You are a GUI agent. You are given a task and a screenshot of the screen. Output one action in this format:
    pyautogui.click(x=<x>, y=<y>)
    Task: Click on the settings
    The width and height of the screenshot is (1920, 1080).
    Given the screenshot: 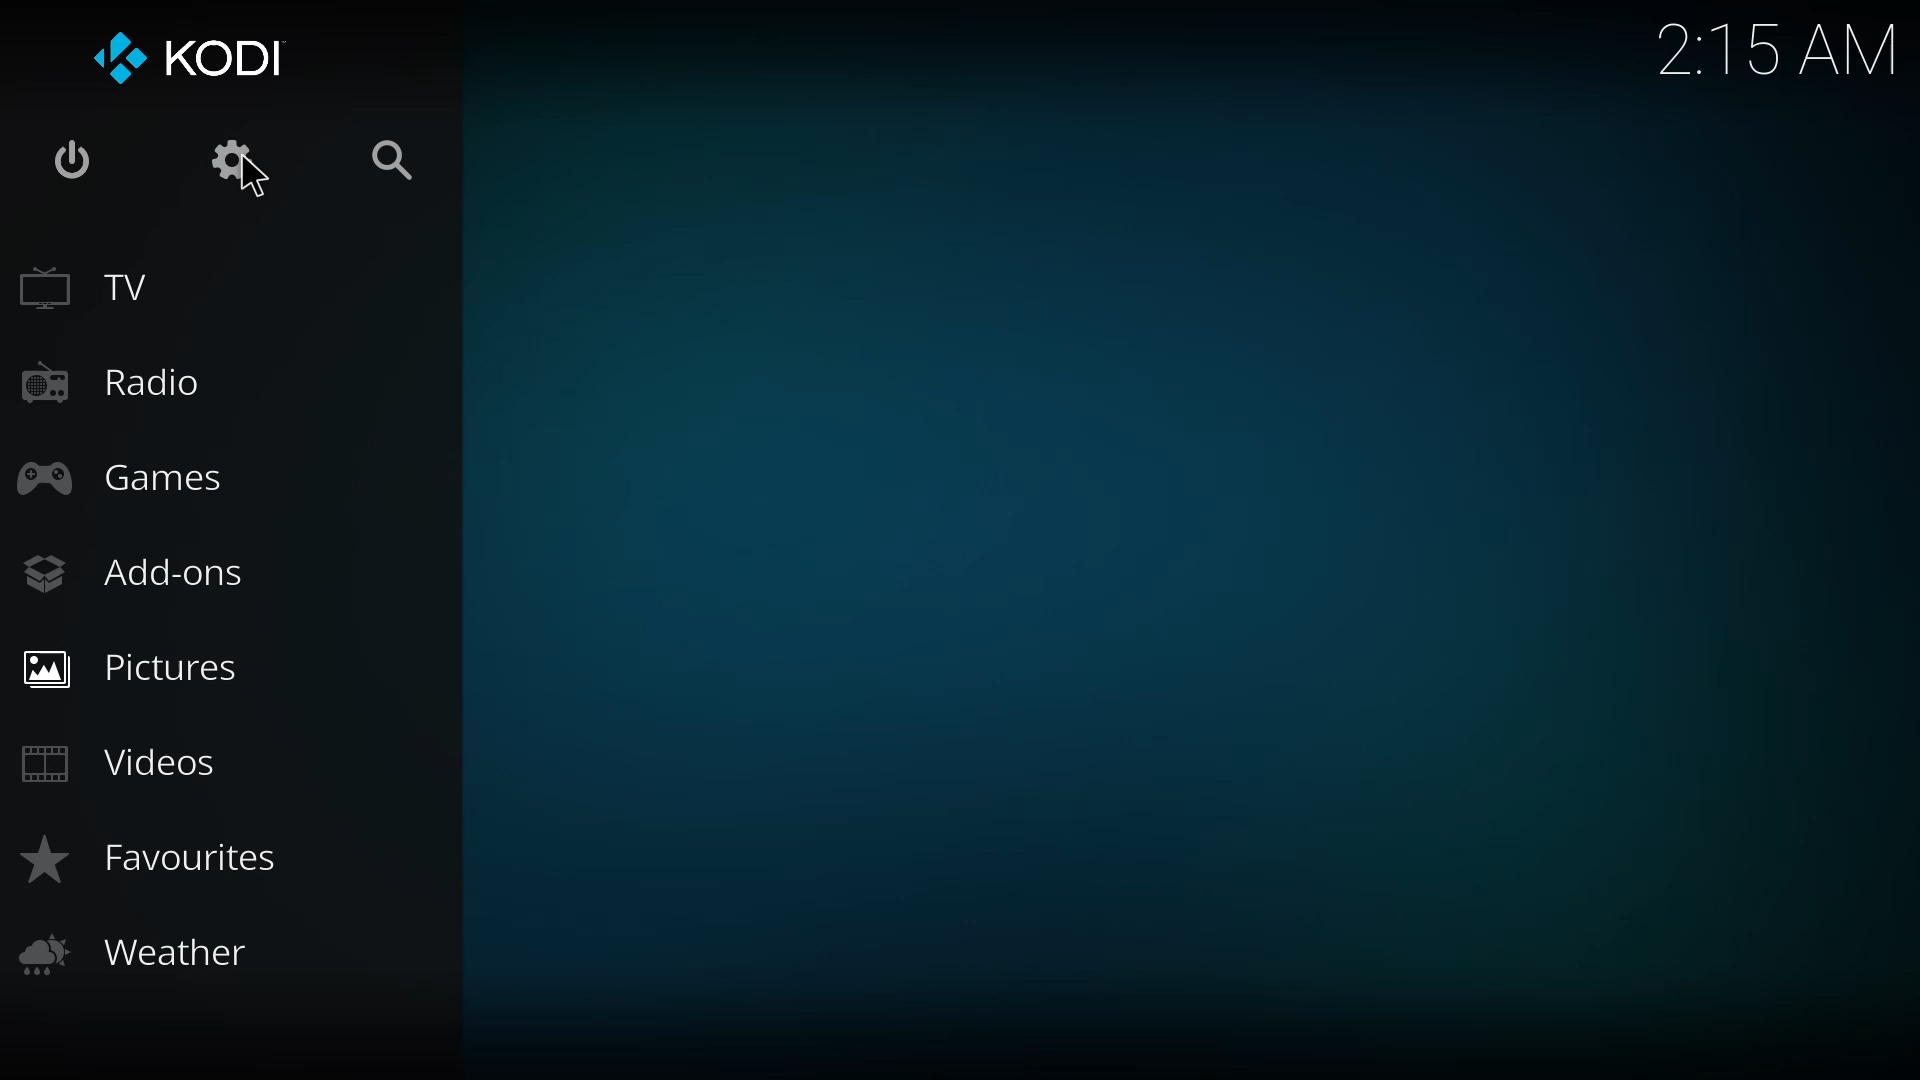 What is the action you would take?
    pyautogui.click(x=235, y=160)
    